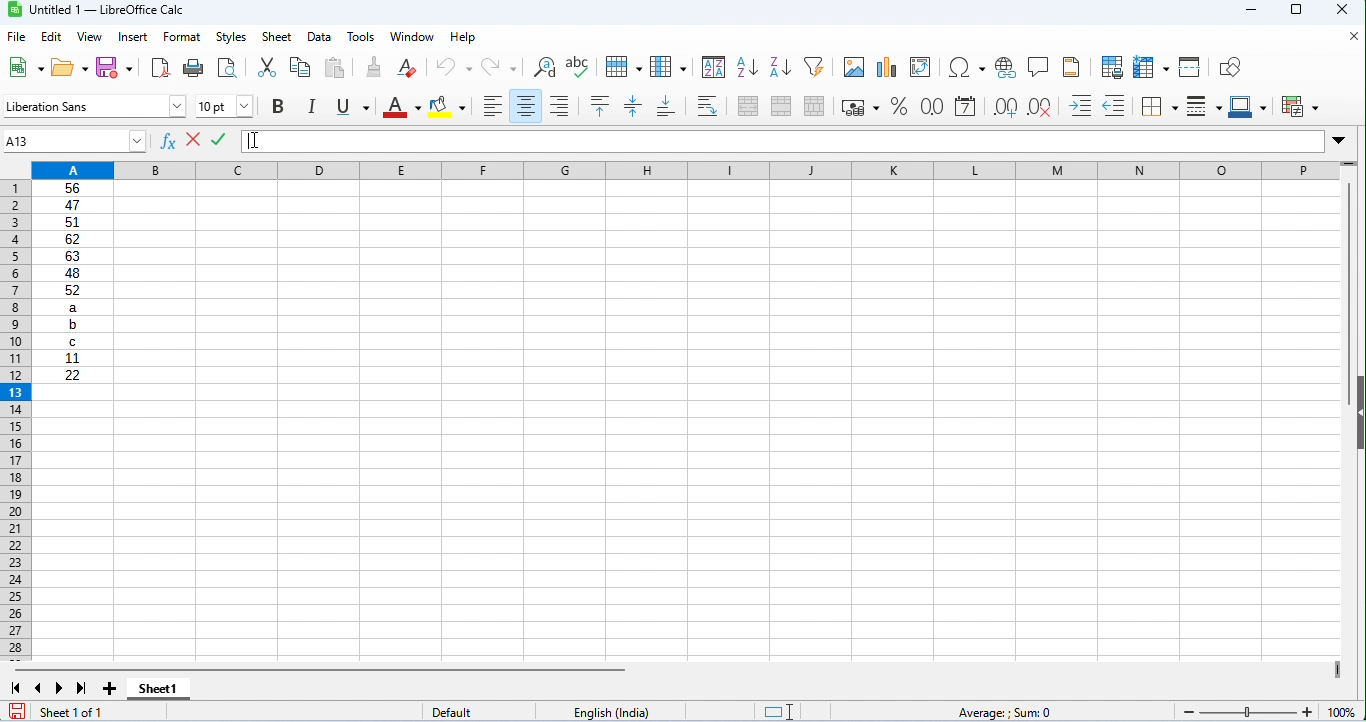  I want to click on , so click(278, 107).